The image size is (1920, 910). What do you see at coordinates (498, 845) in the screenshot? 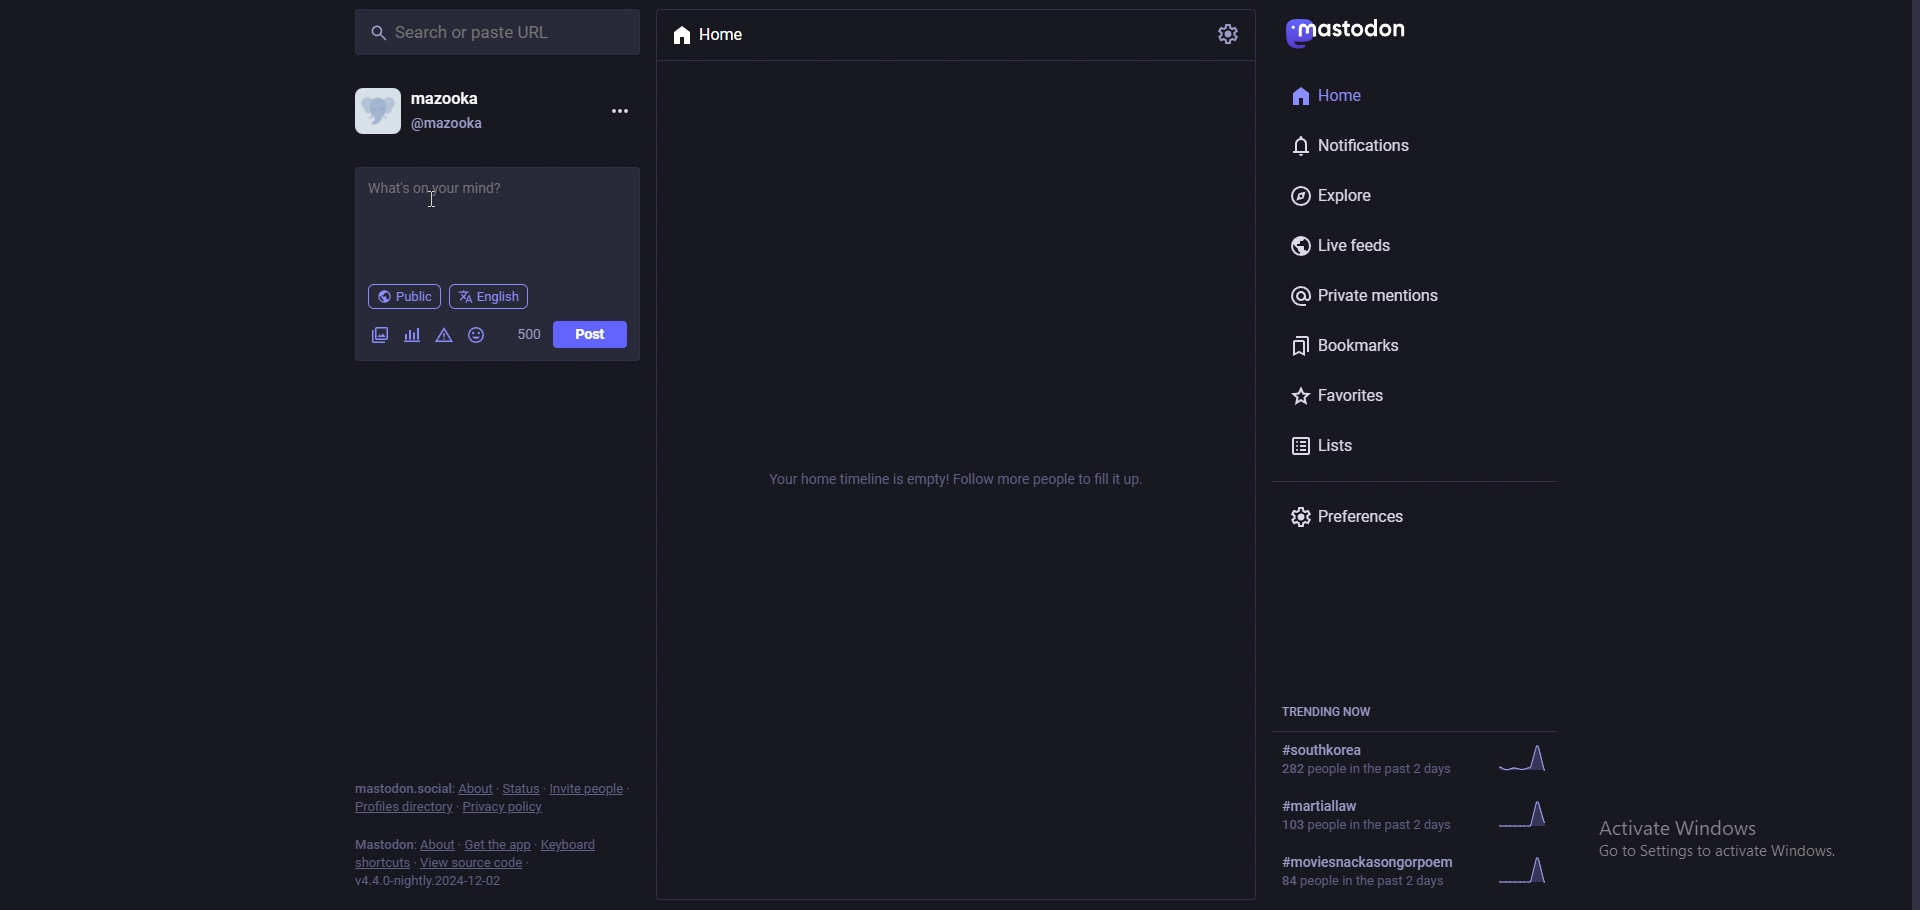
I see `get the app` at bounding box center [498, 845].